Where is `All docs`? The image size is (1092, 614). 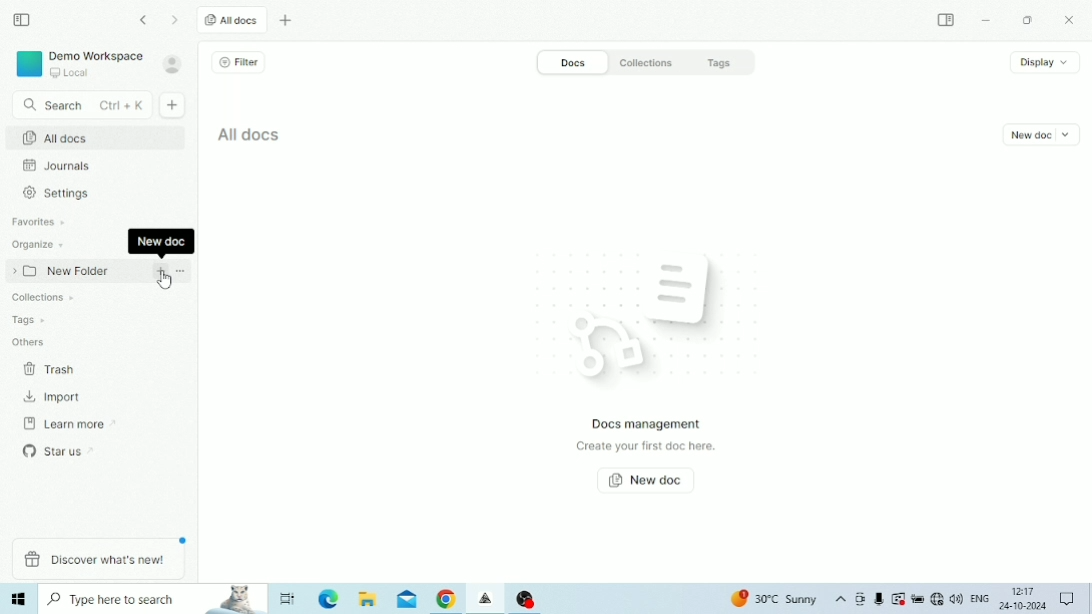
All docs is located at coordinates (94, 137).